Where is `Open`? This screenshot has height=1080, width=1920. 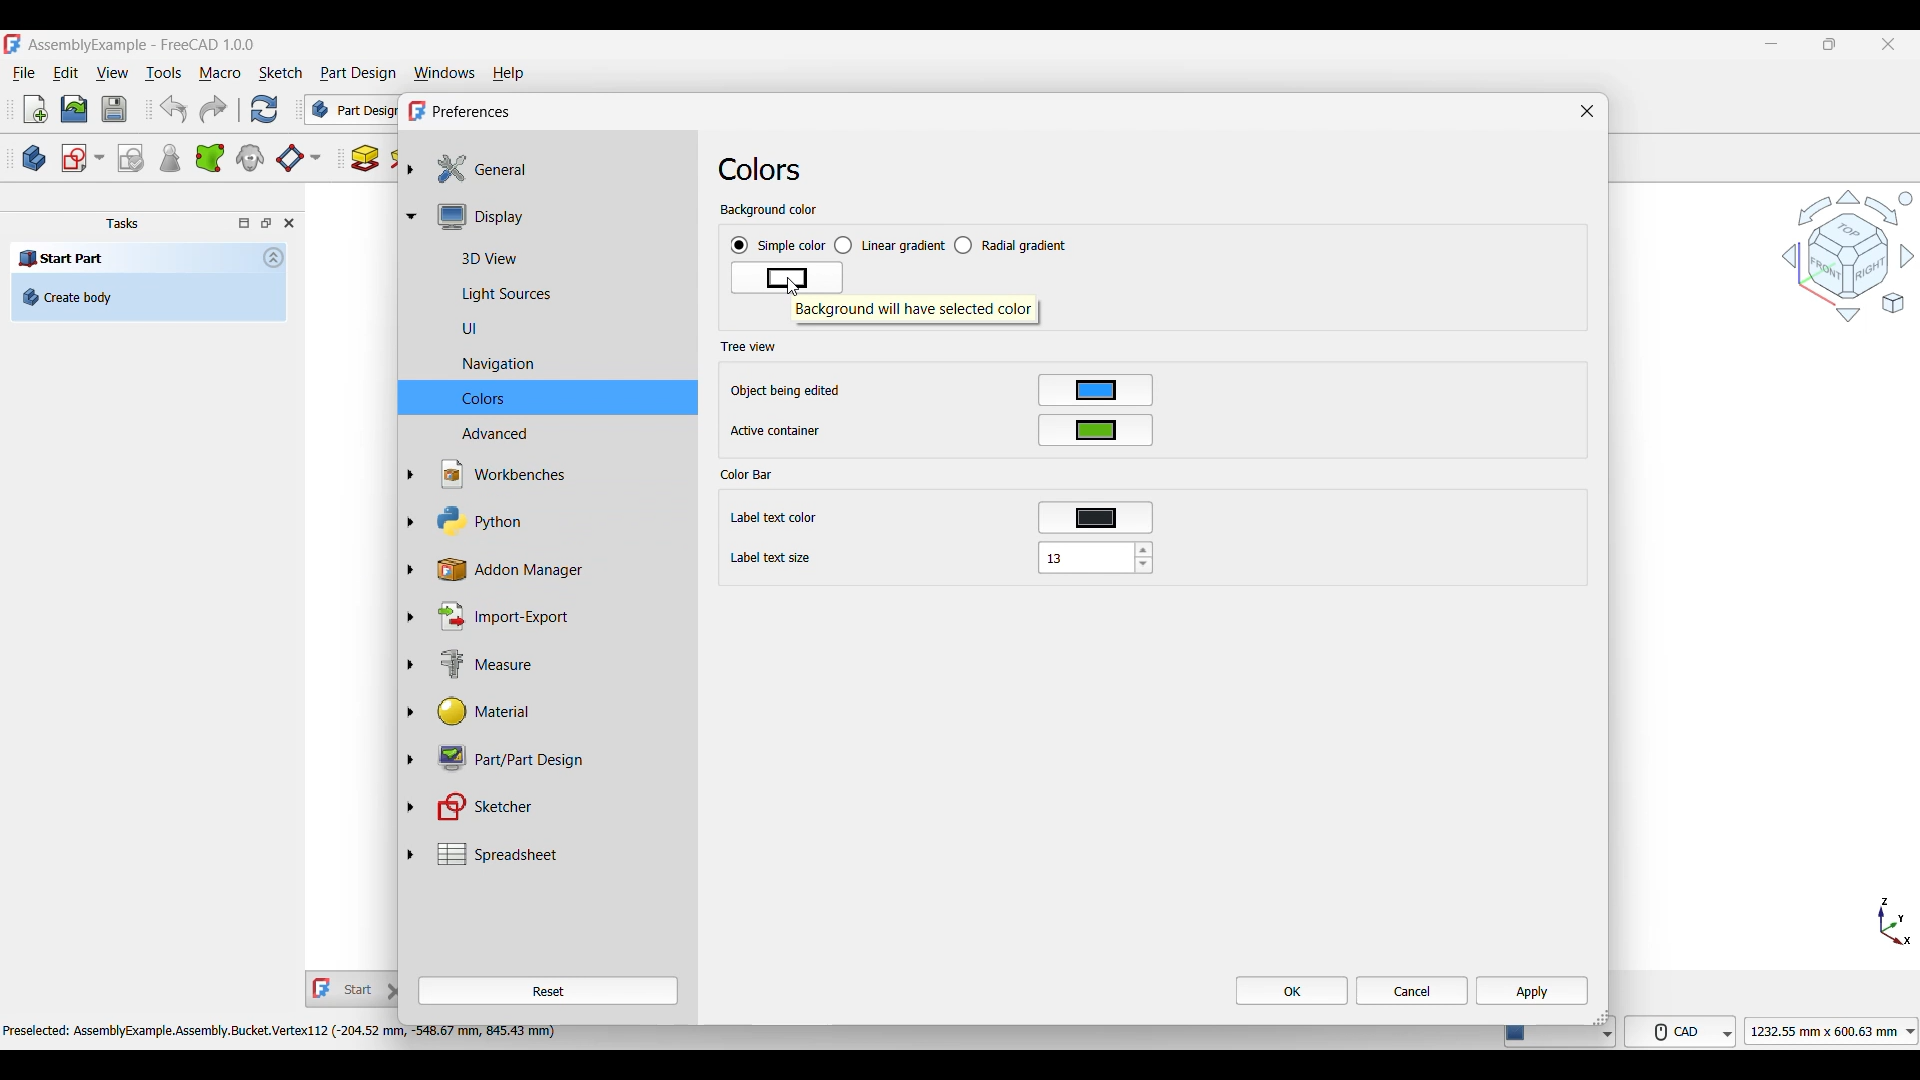
Open is located at coordinates (74, 109).